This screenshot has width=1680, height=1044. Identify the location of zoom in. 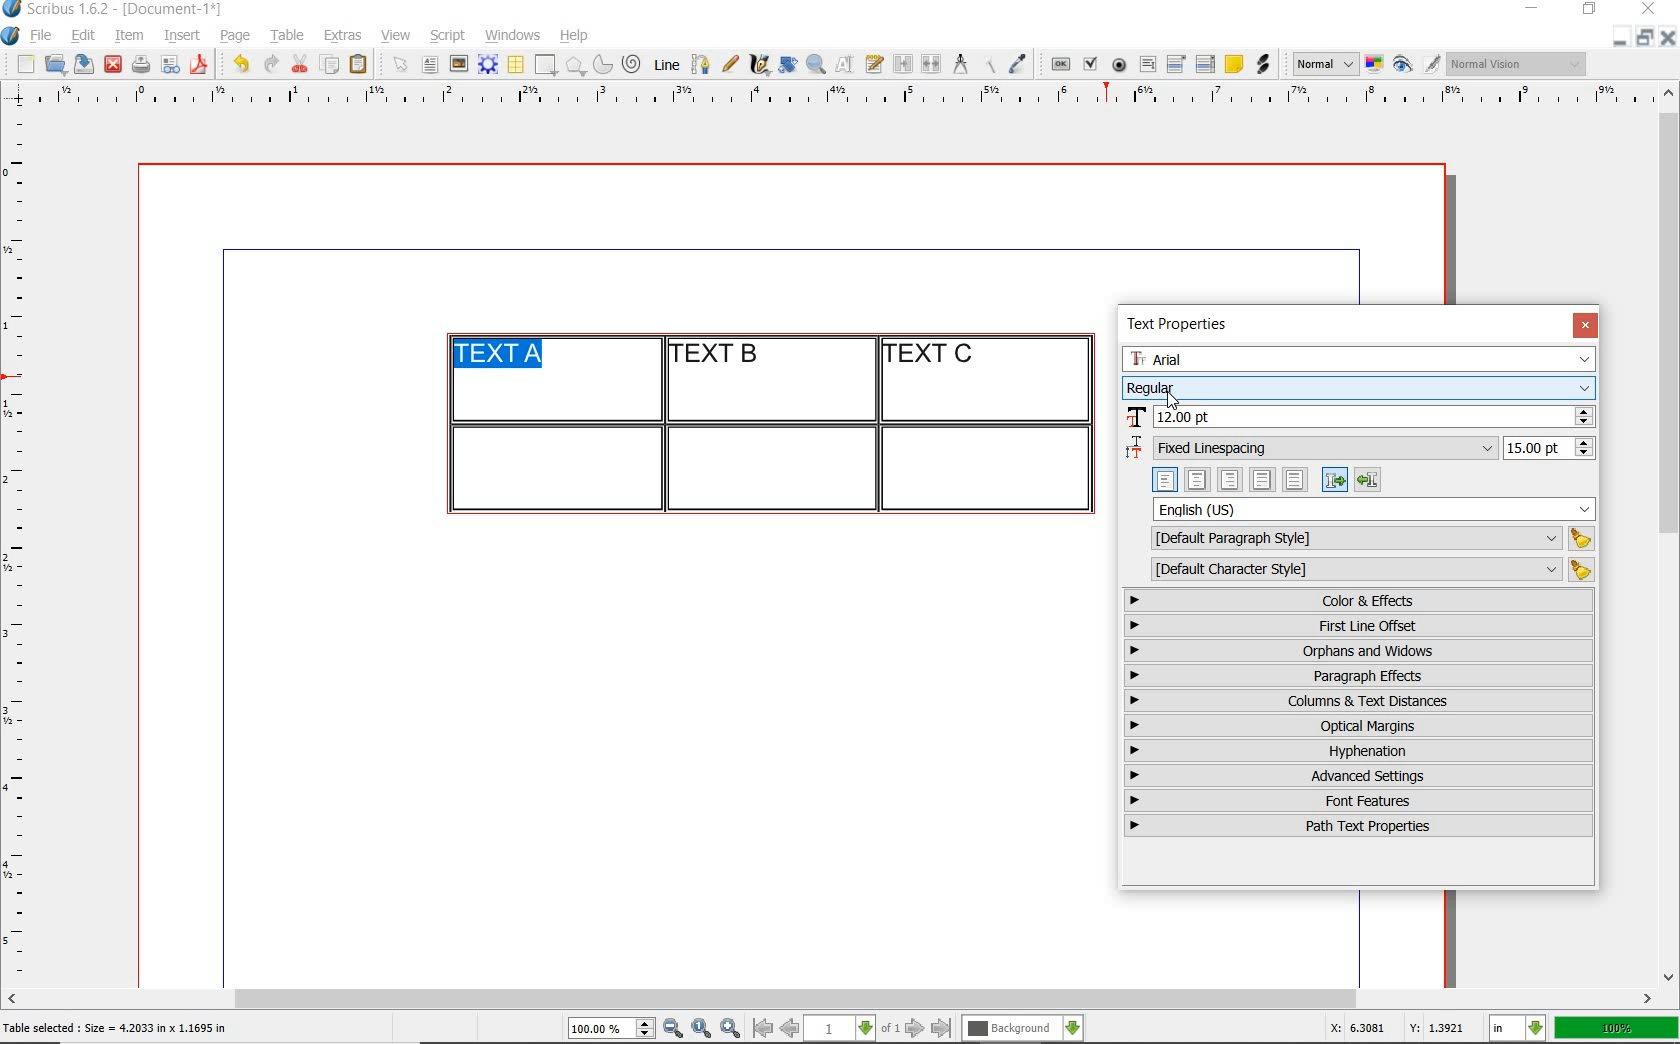
(731, 1029).